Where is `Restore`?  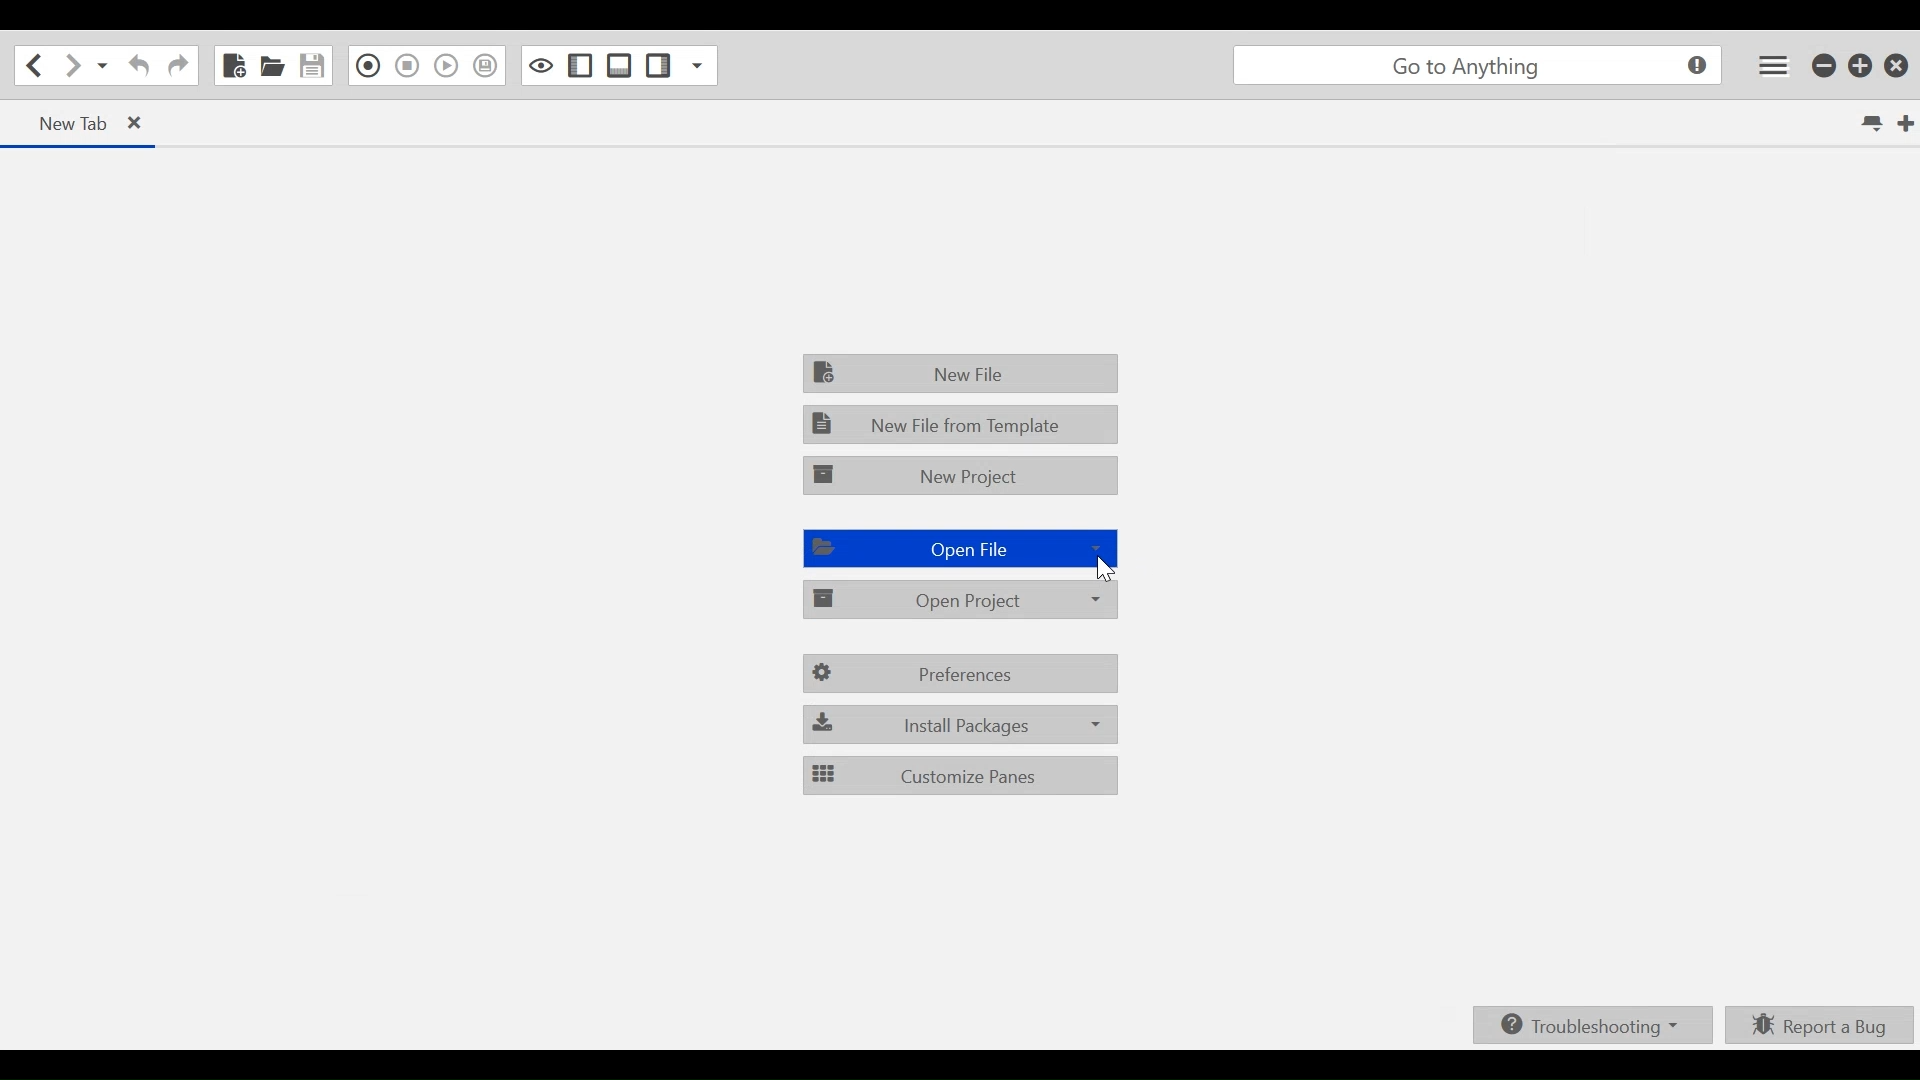 Restore is located at coordinates (1861, 65).